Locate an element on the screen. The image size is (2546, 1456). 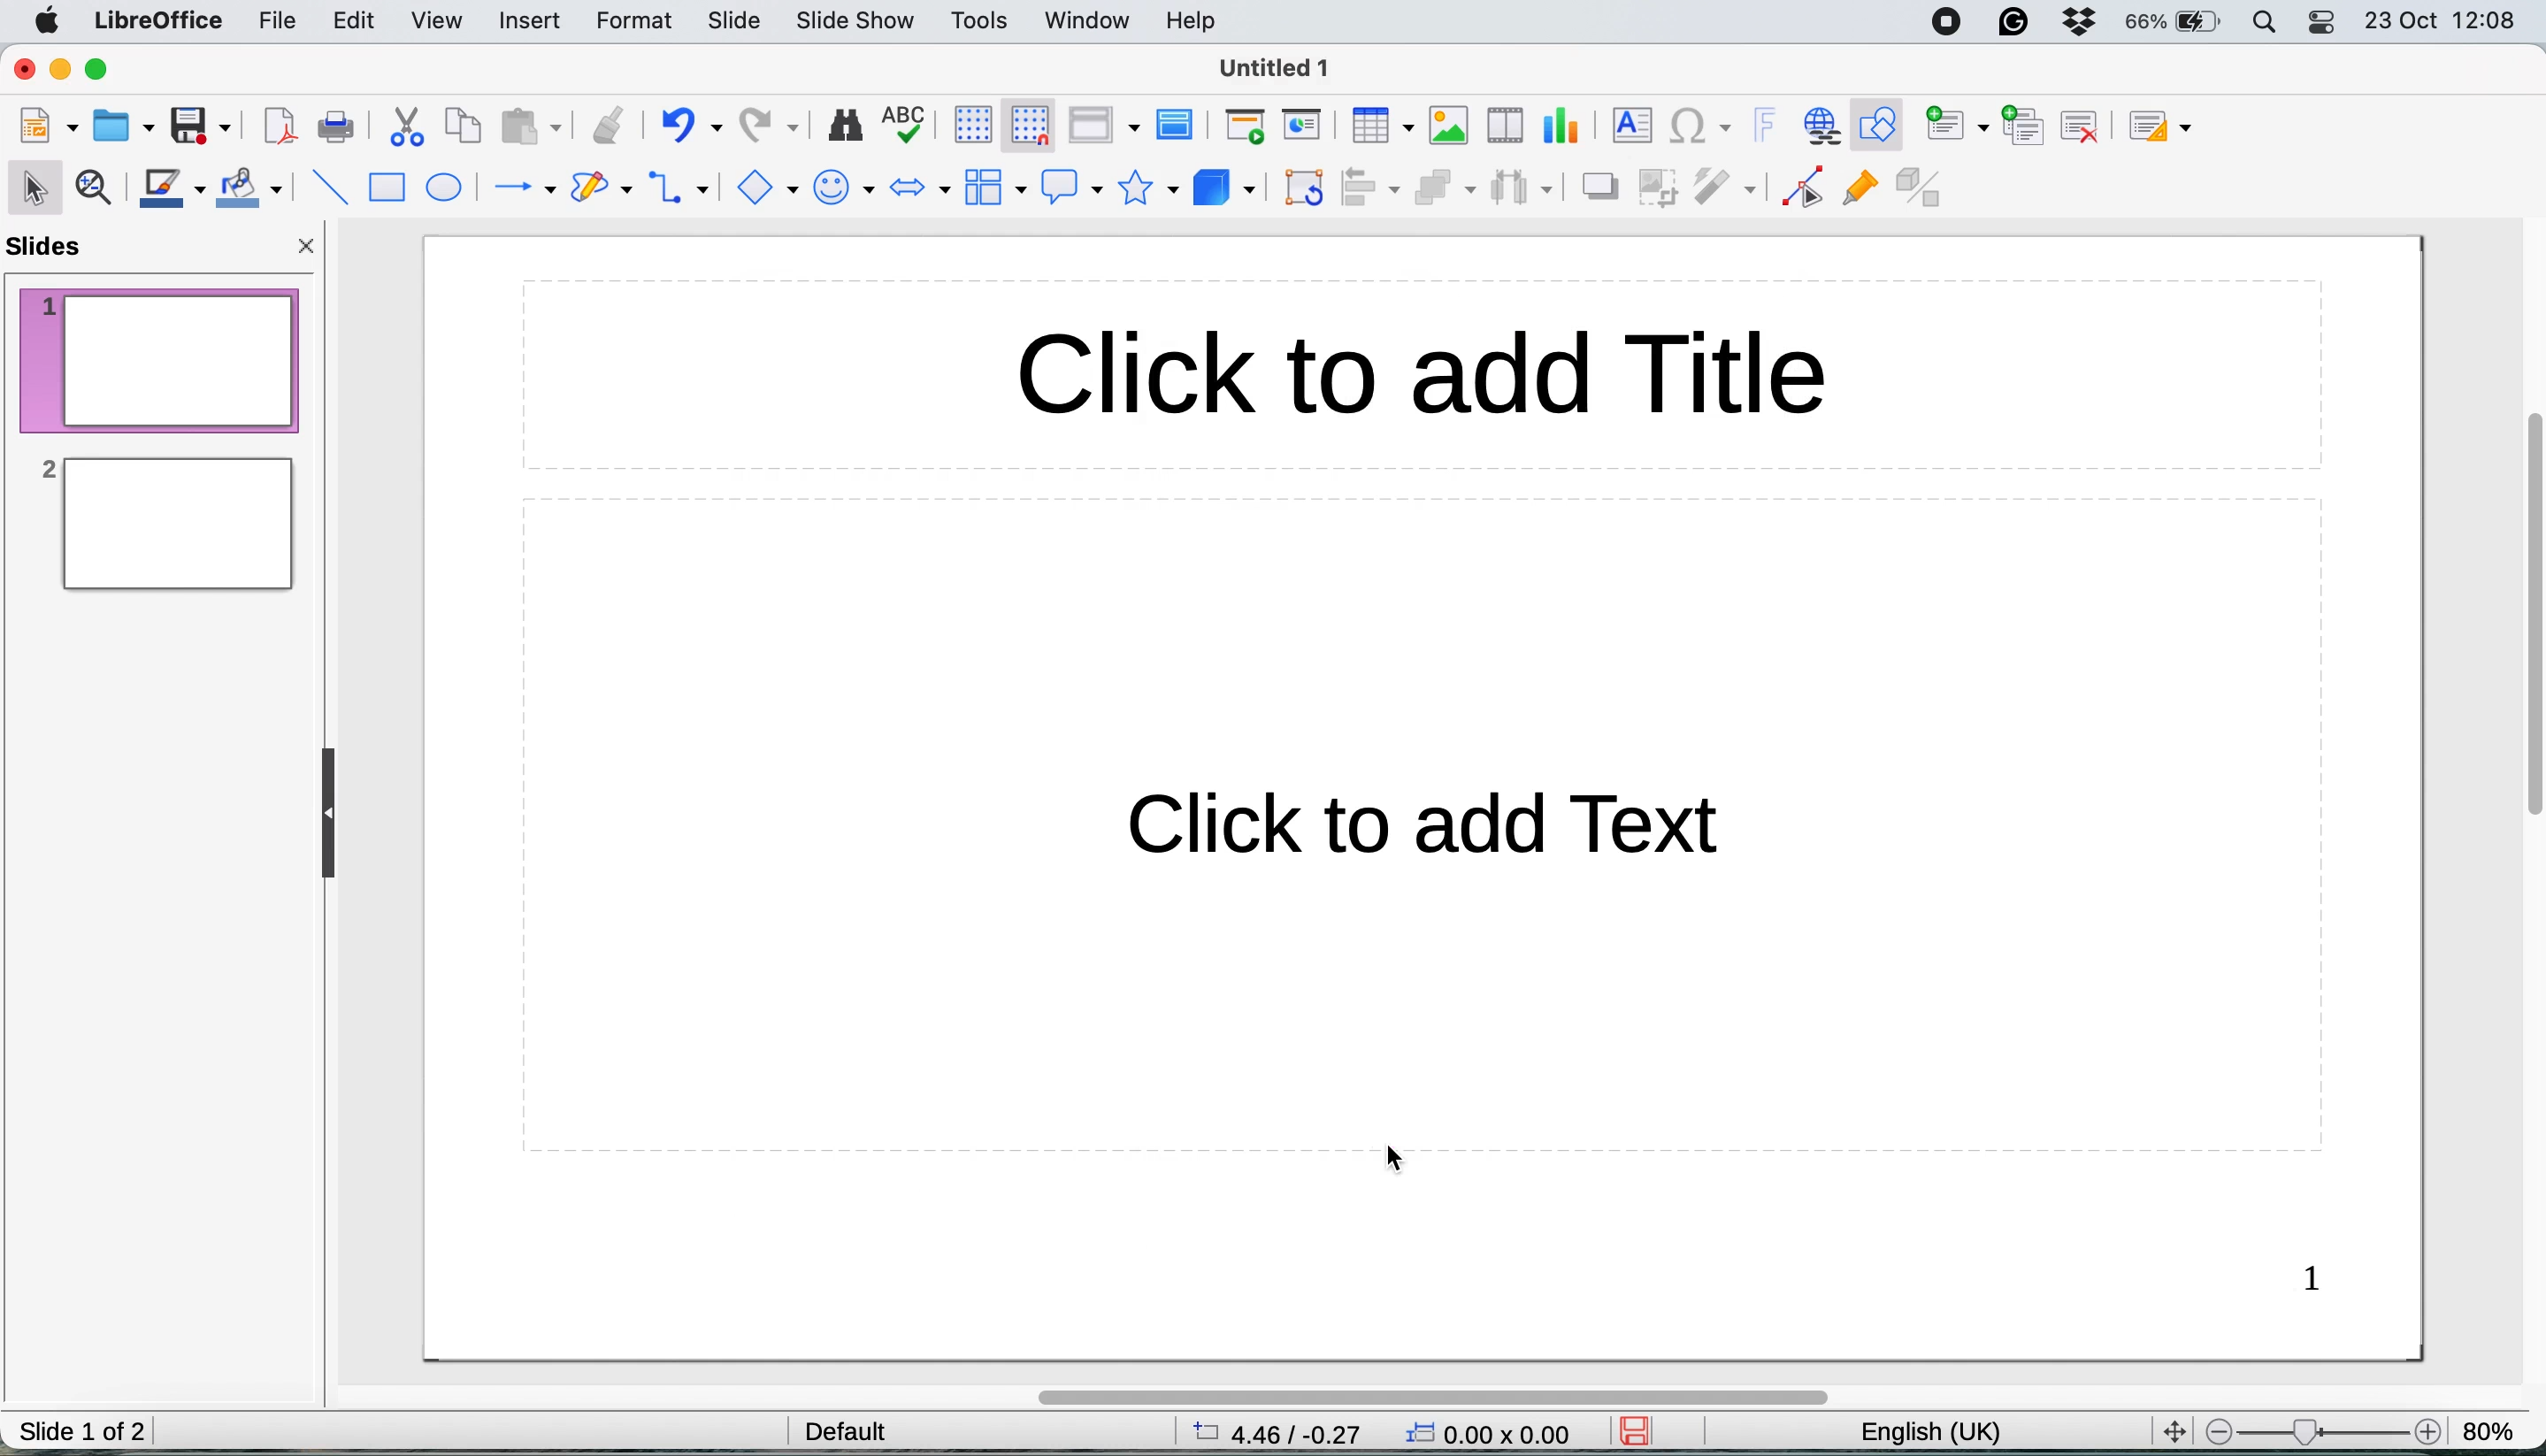
ellipse is located at coordinates (446, 189).